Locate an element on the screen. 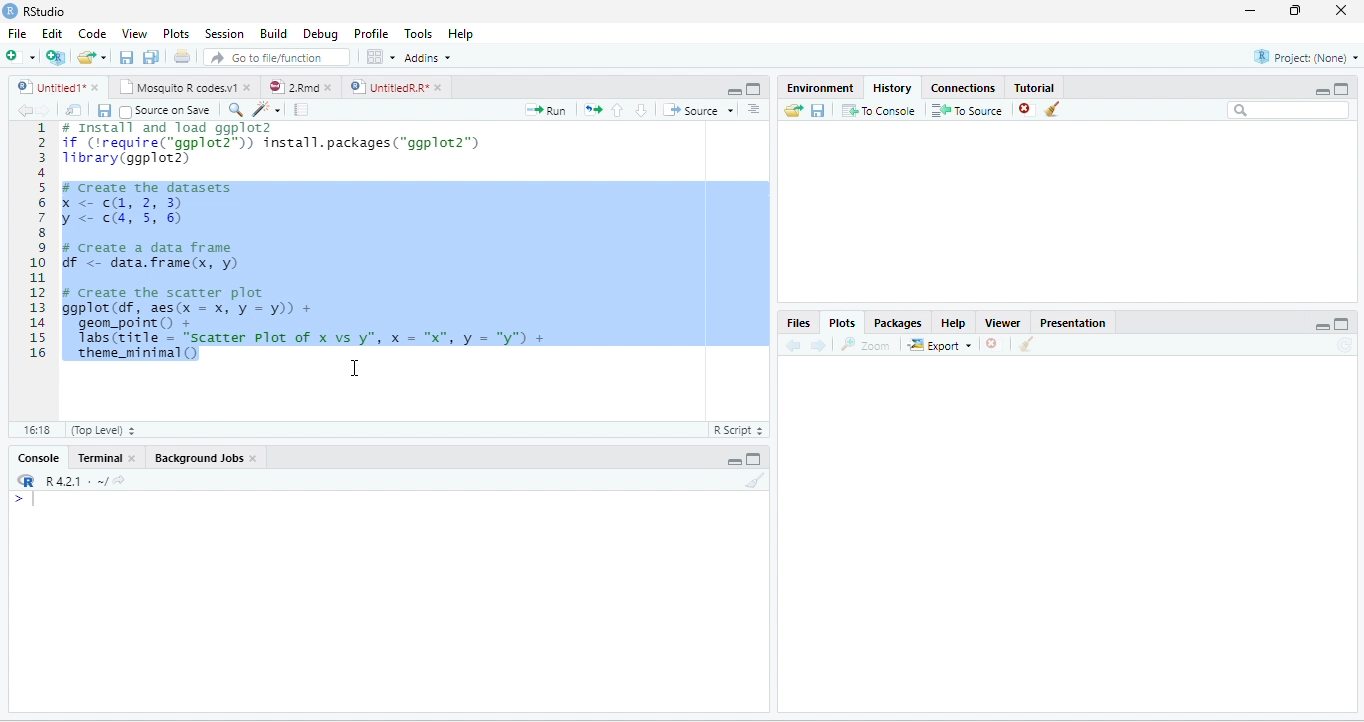  Save all open documents is located at coordinates (151, 56).